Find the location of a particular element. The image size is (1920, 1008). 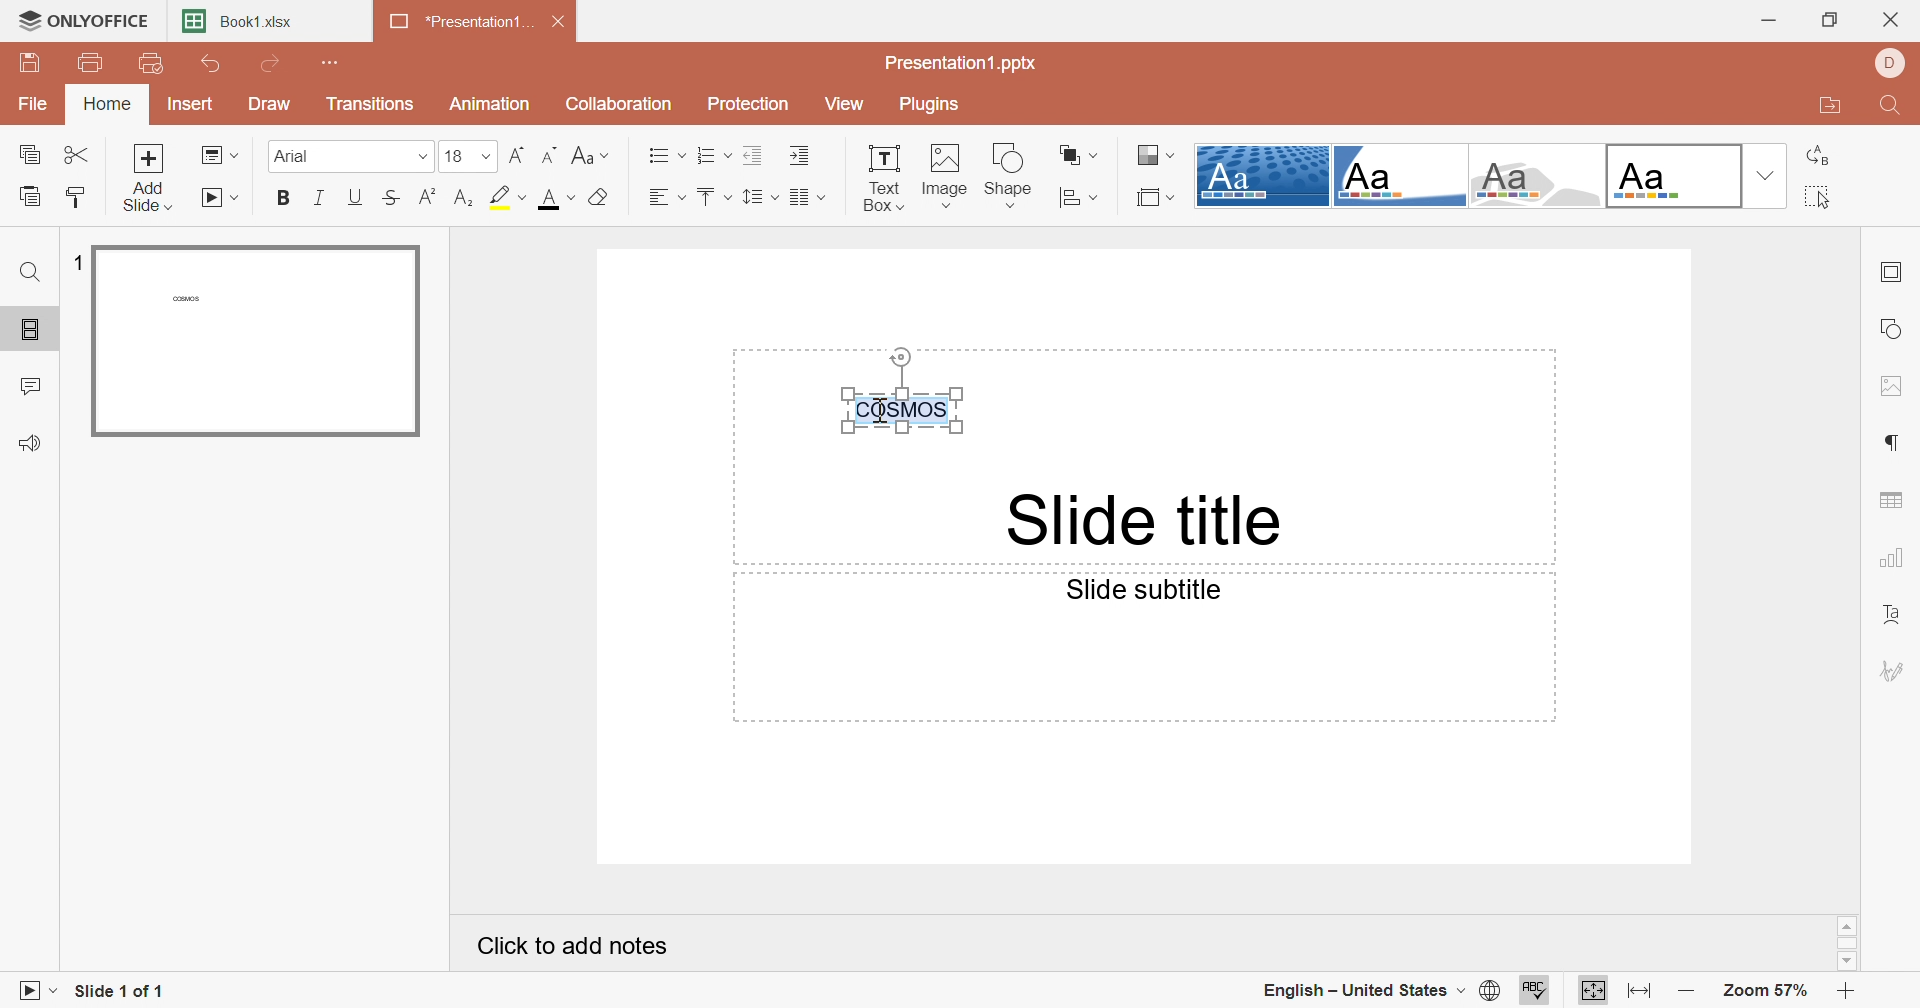

Subscript is located at coordinates (466, 199).